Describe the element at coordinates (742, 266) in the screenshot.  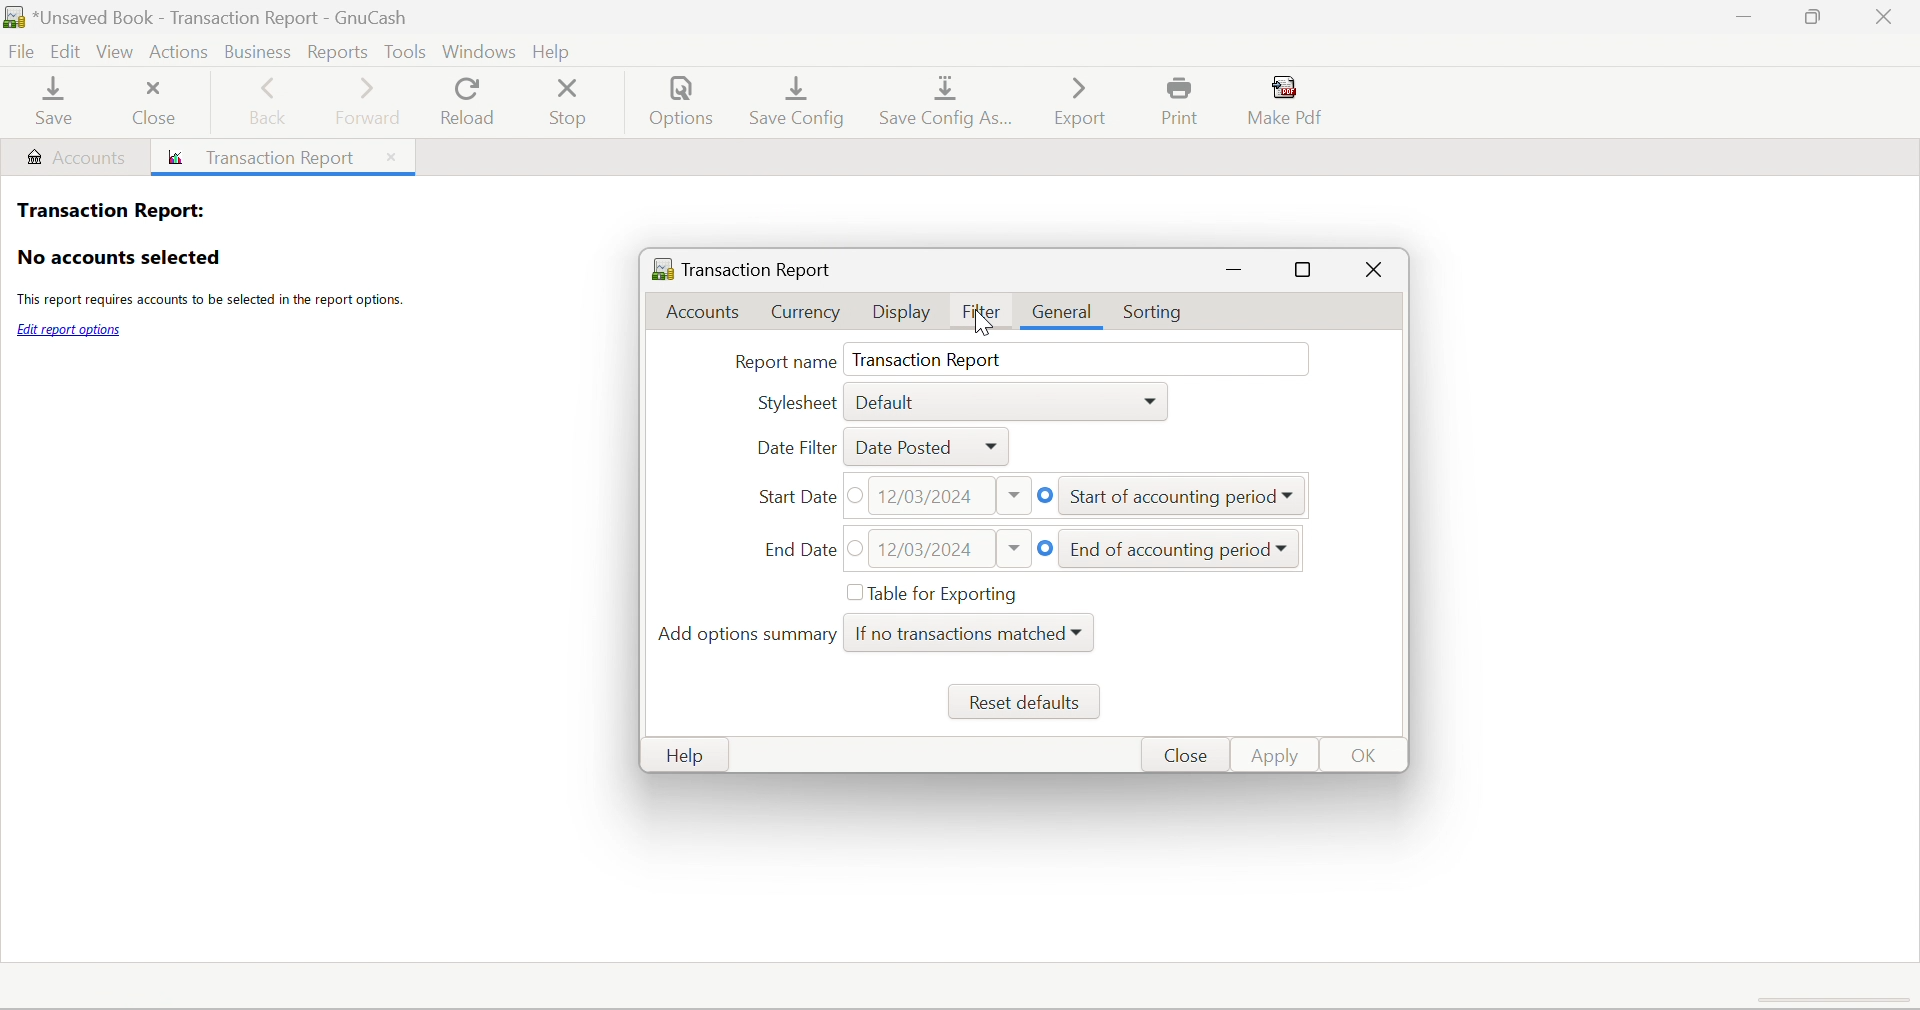
I see `Transaction Report` at that location.